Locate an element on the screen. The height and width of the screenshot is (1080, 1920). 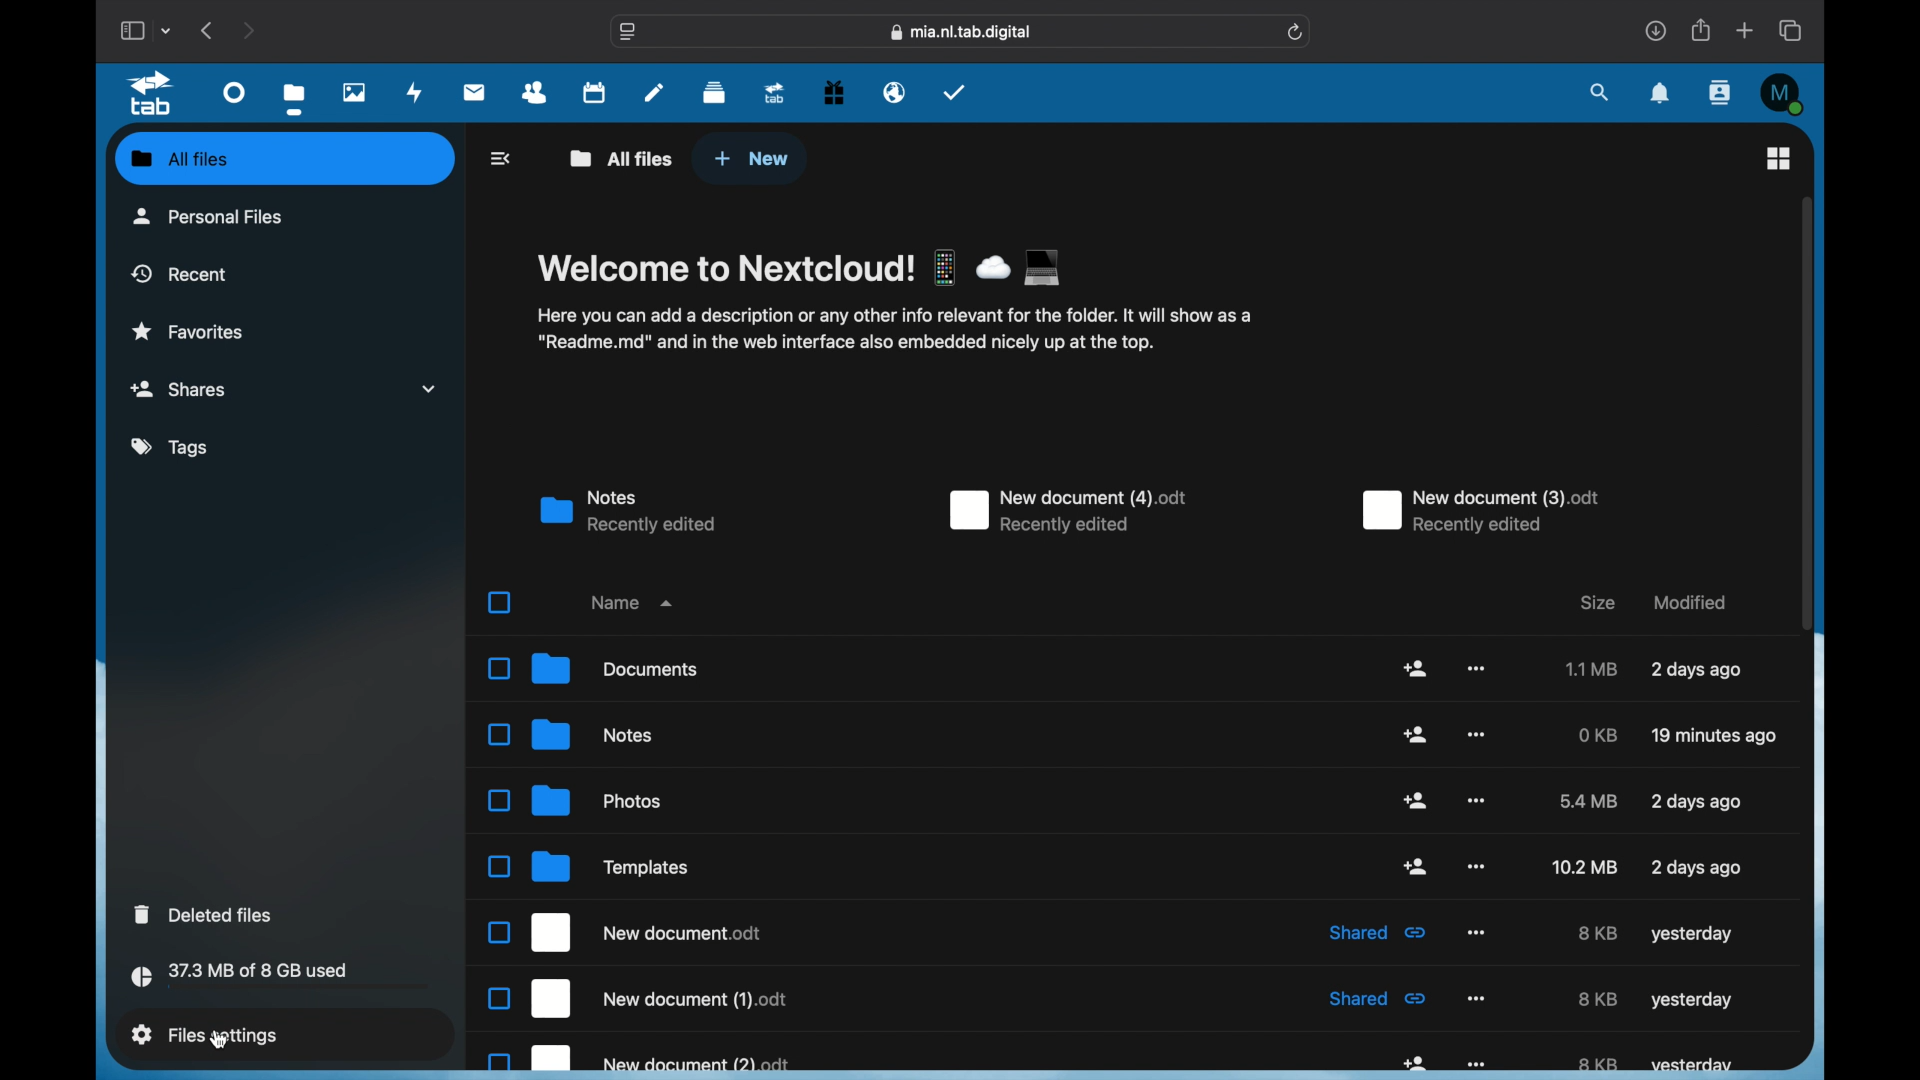
shared is located at coordinates (1380, 998).